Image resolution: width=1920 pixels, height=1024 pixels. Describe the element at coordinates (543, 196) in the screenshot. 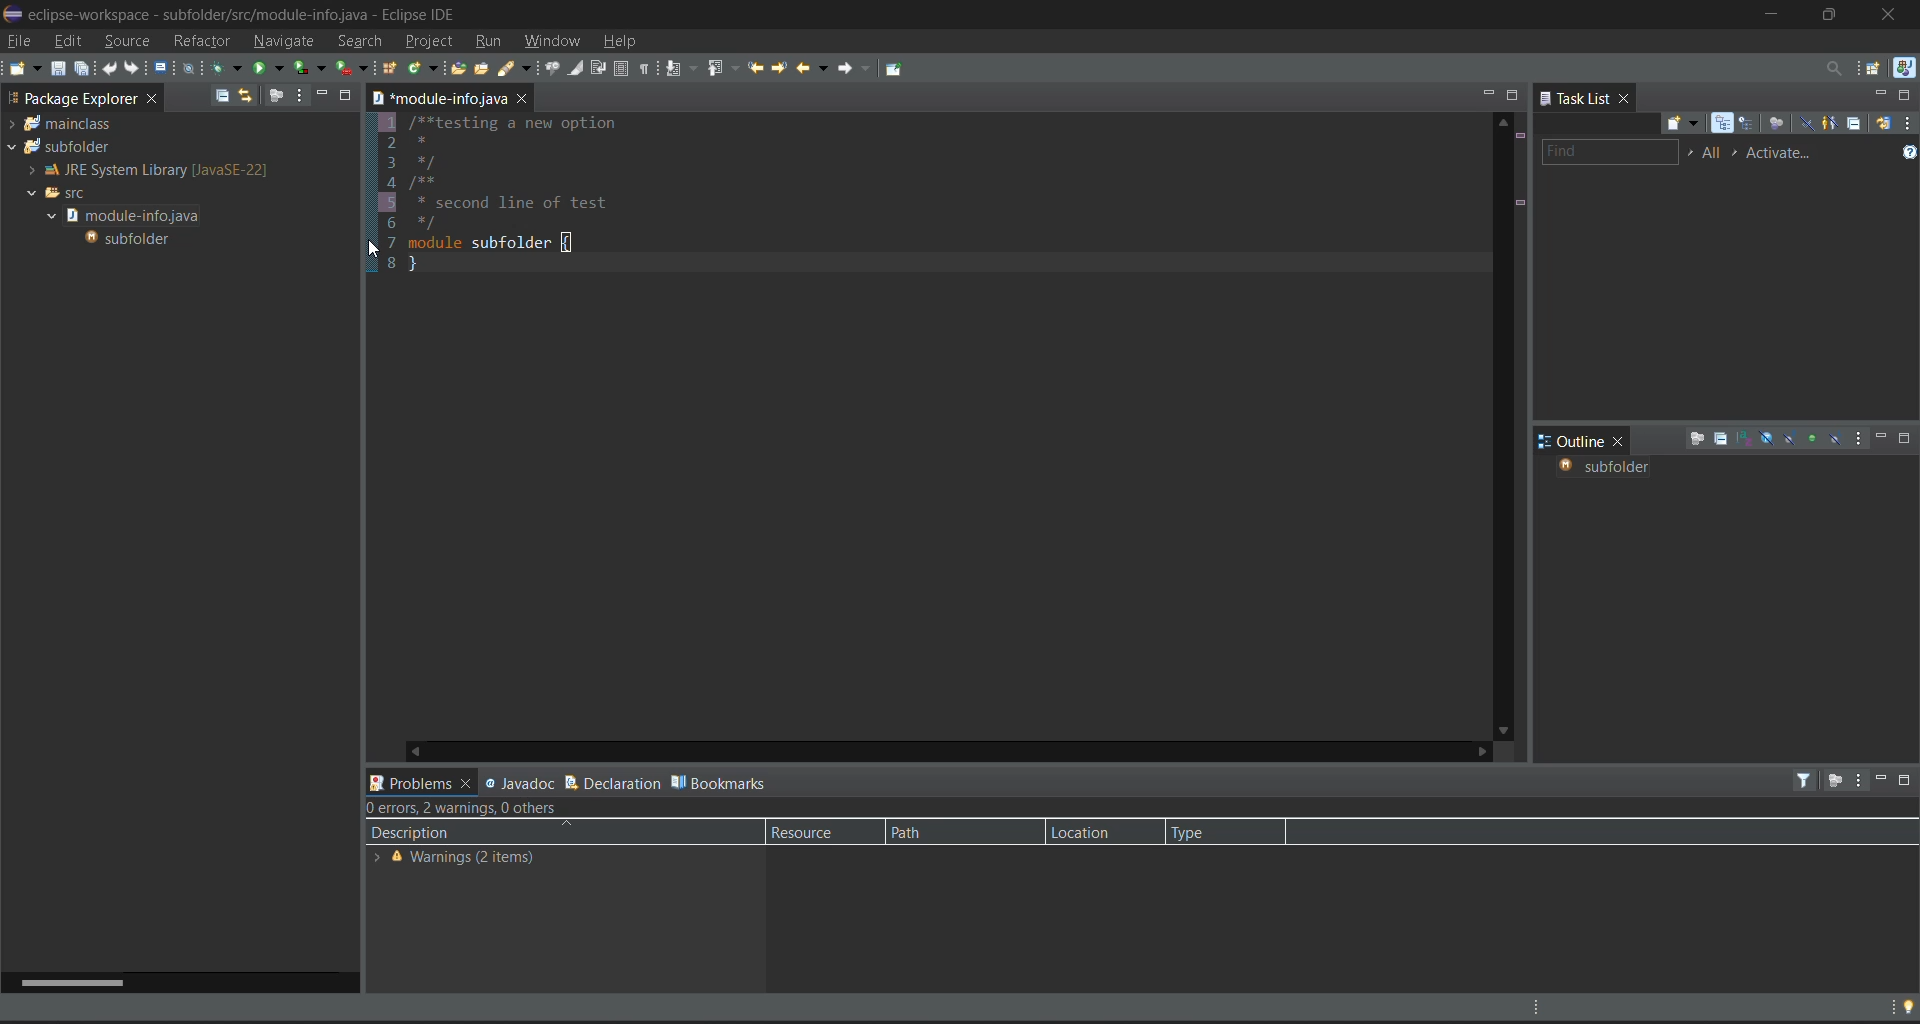

I see `1 /**testing a new option 2 * 3 */ 4 /** 5 * second line of test 6 */ 7 module subfolder{ 8 }` at that location.